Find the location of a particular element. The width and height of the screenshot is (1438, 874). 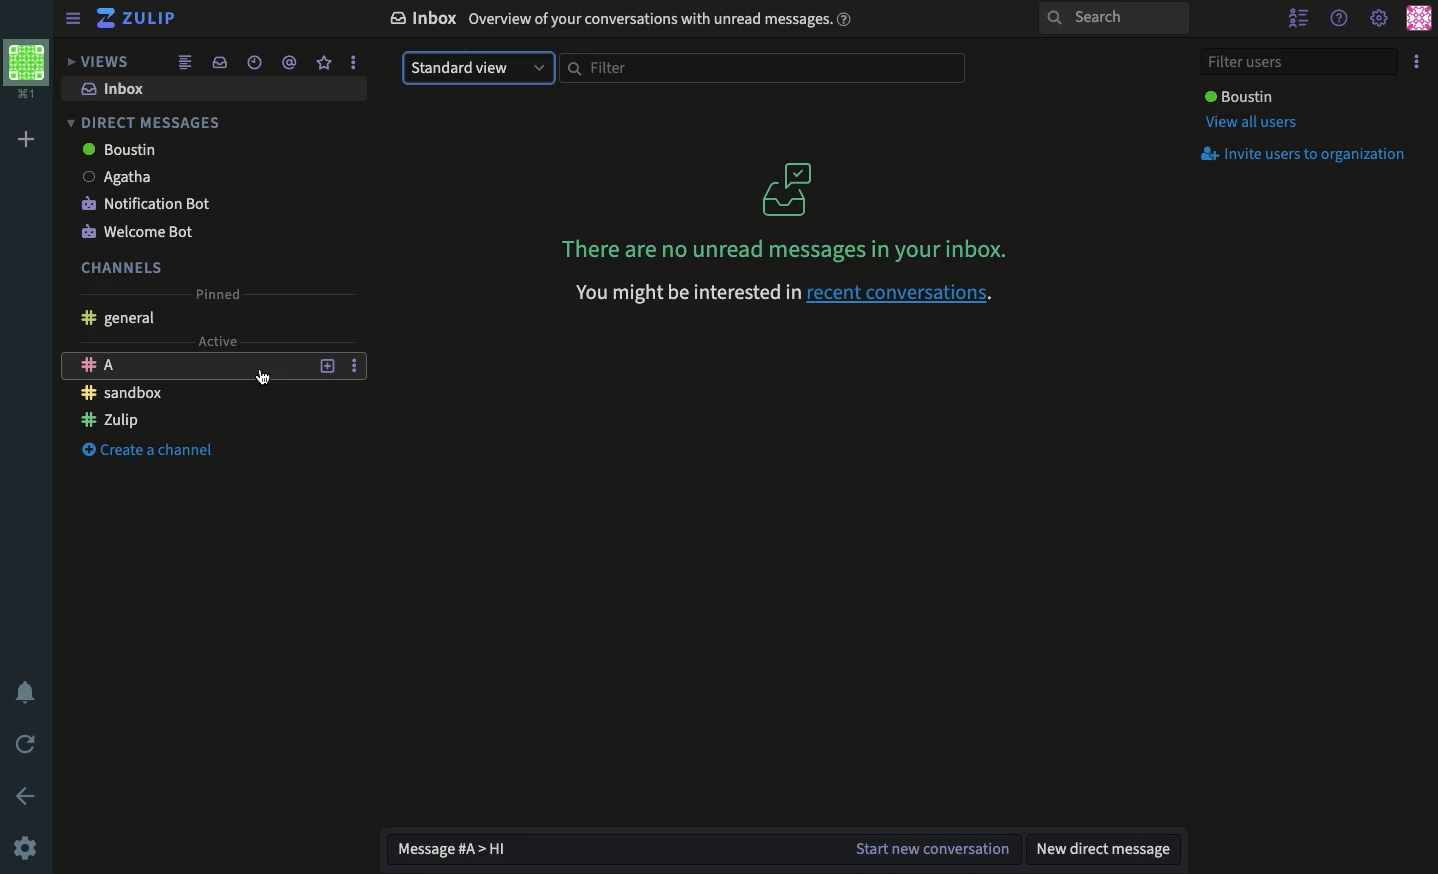

User is located at coordinates (1242, 96).